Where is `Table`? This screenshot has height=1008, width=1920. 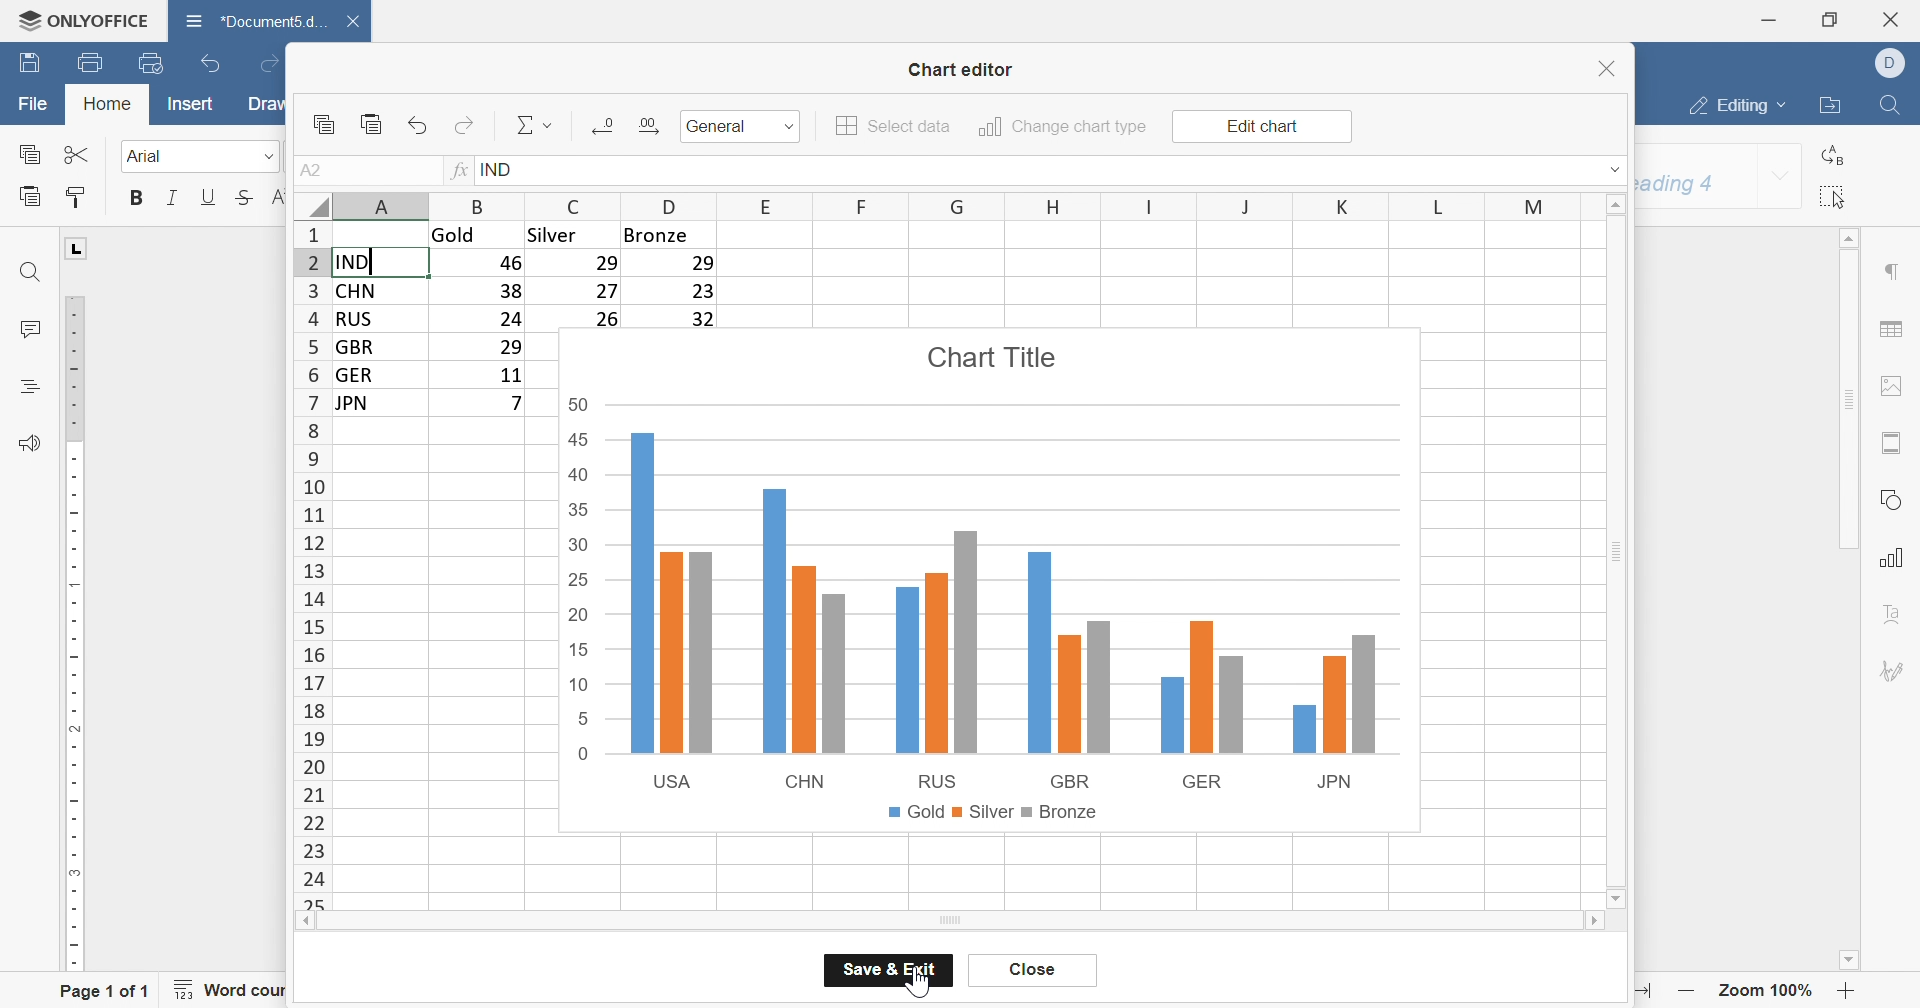
Table is located at coordinates (634, 273).